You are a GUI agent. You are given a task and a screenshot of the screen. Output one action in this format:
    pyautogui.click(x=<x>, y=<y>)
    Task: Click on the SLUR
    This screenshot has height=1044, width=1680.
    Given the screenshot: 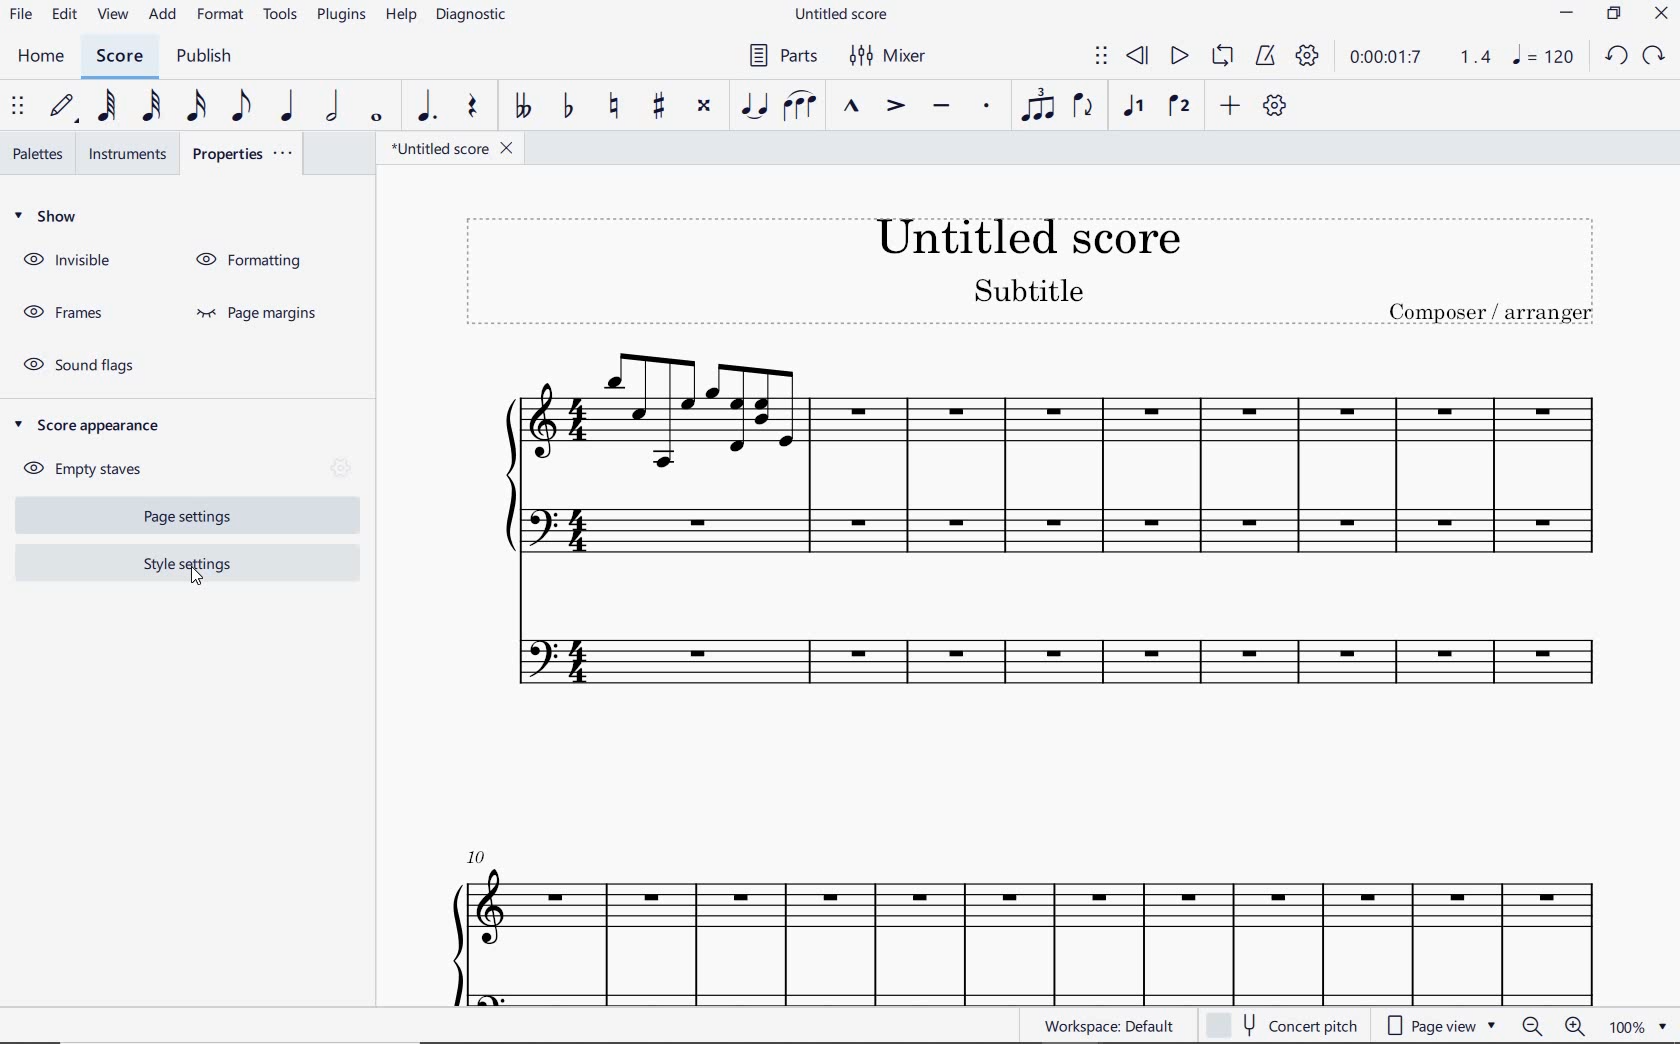 What is the action you would take?
    pyautogui.click(x=801, y=106)
    